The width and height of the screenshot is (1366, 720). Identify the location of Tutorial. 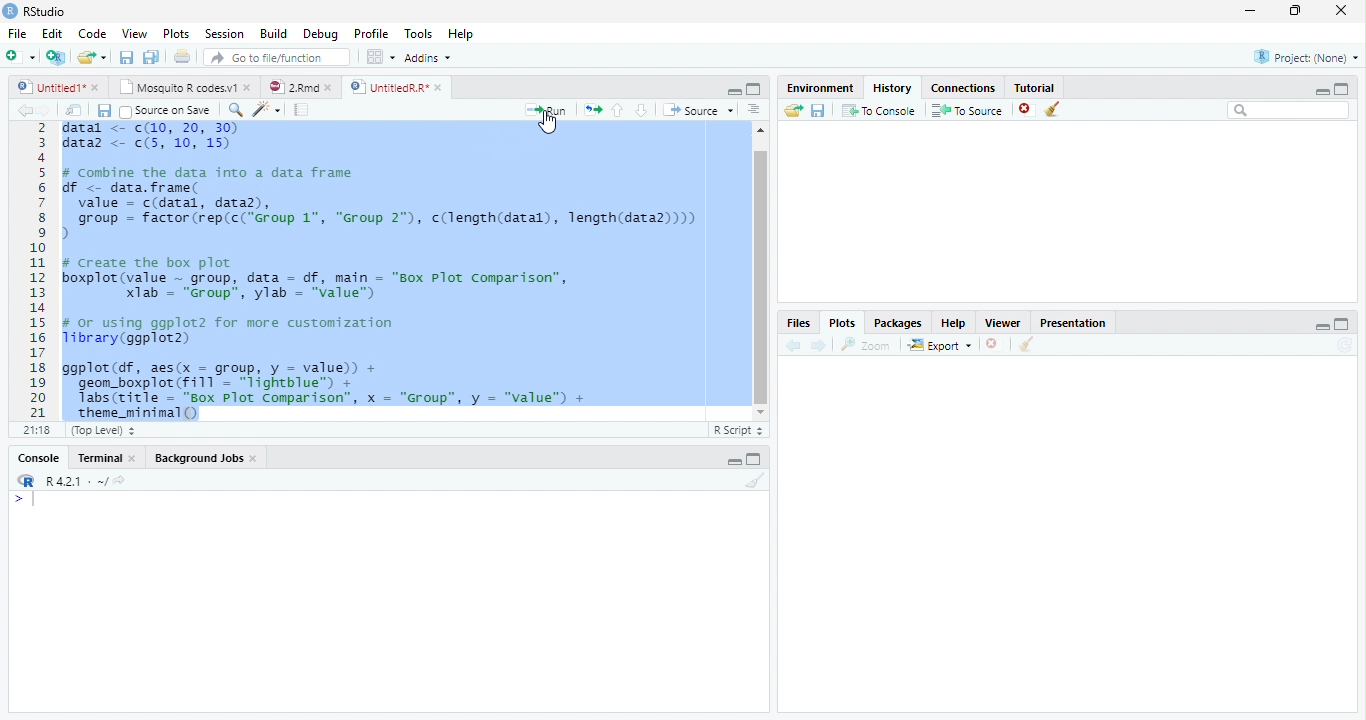
(1035, 88).